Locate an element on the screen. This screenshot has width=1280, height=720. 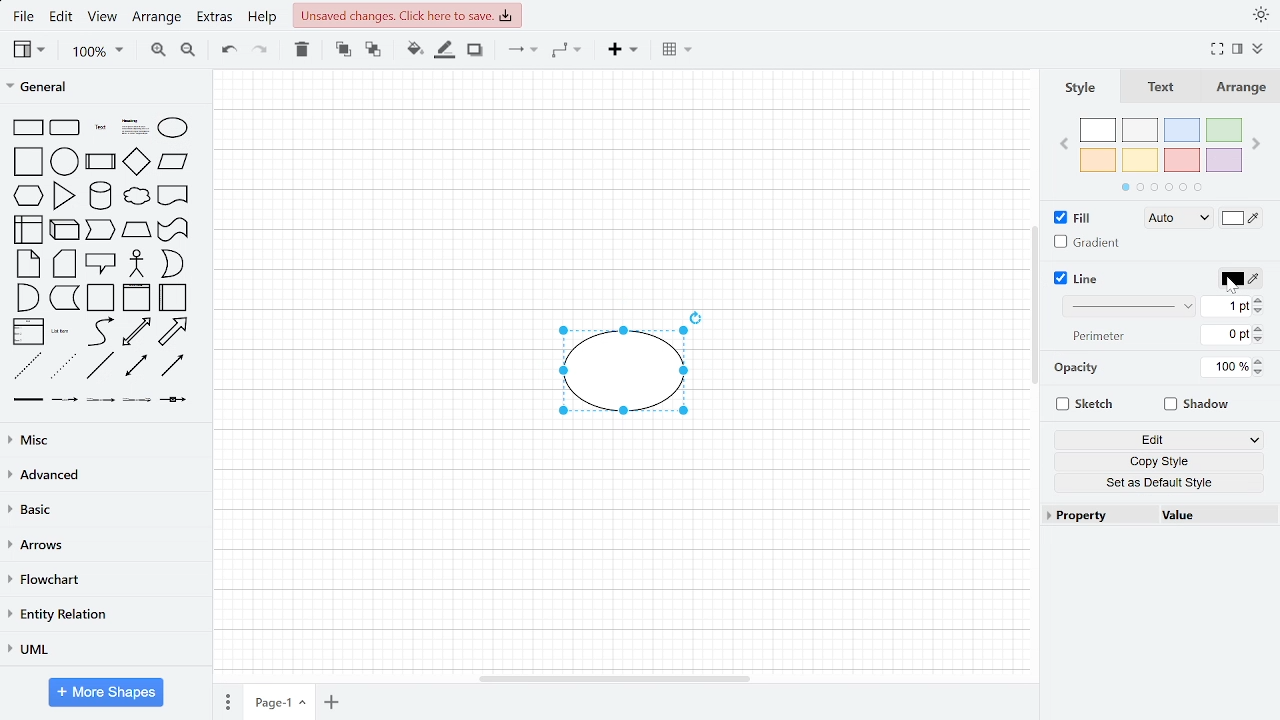
Fill style is located at coordinates (1179, 218).